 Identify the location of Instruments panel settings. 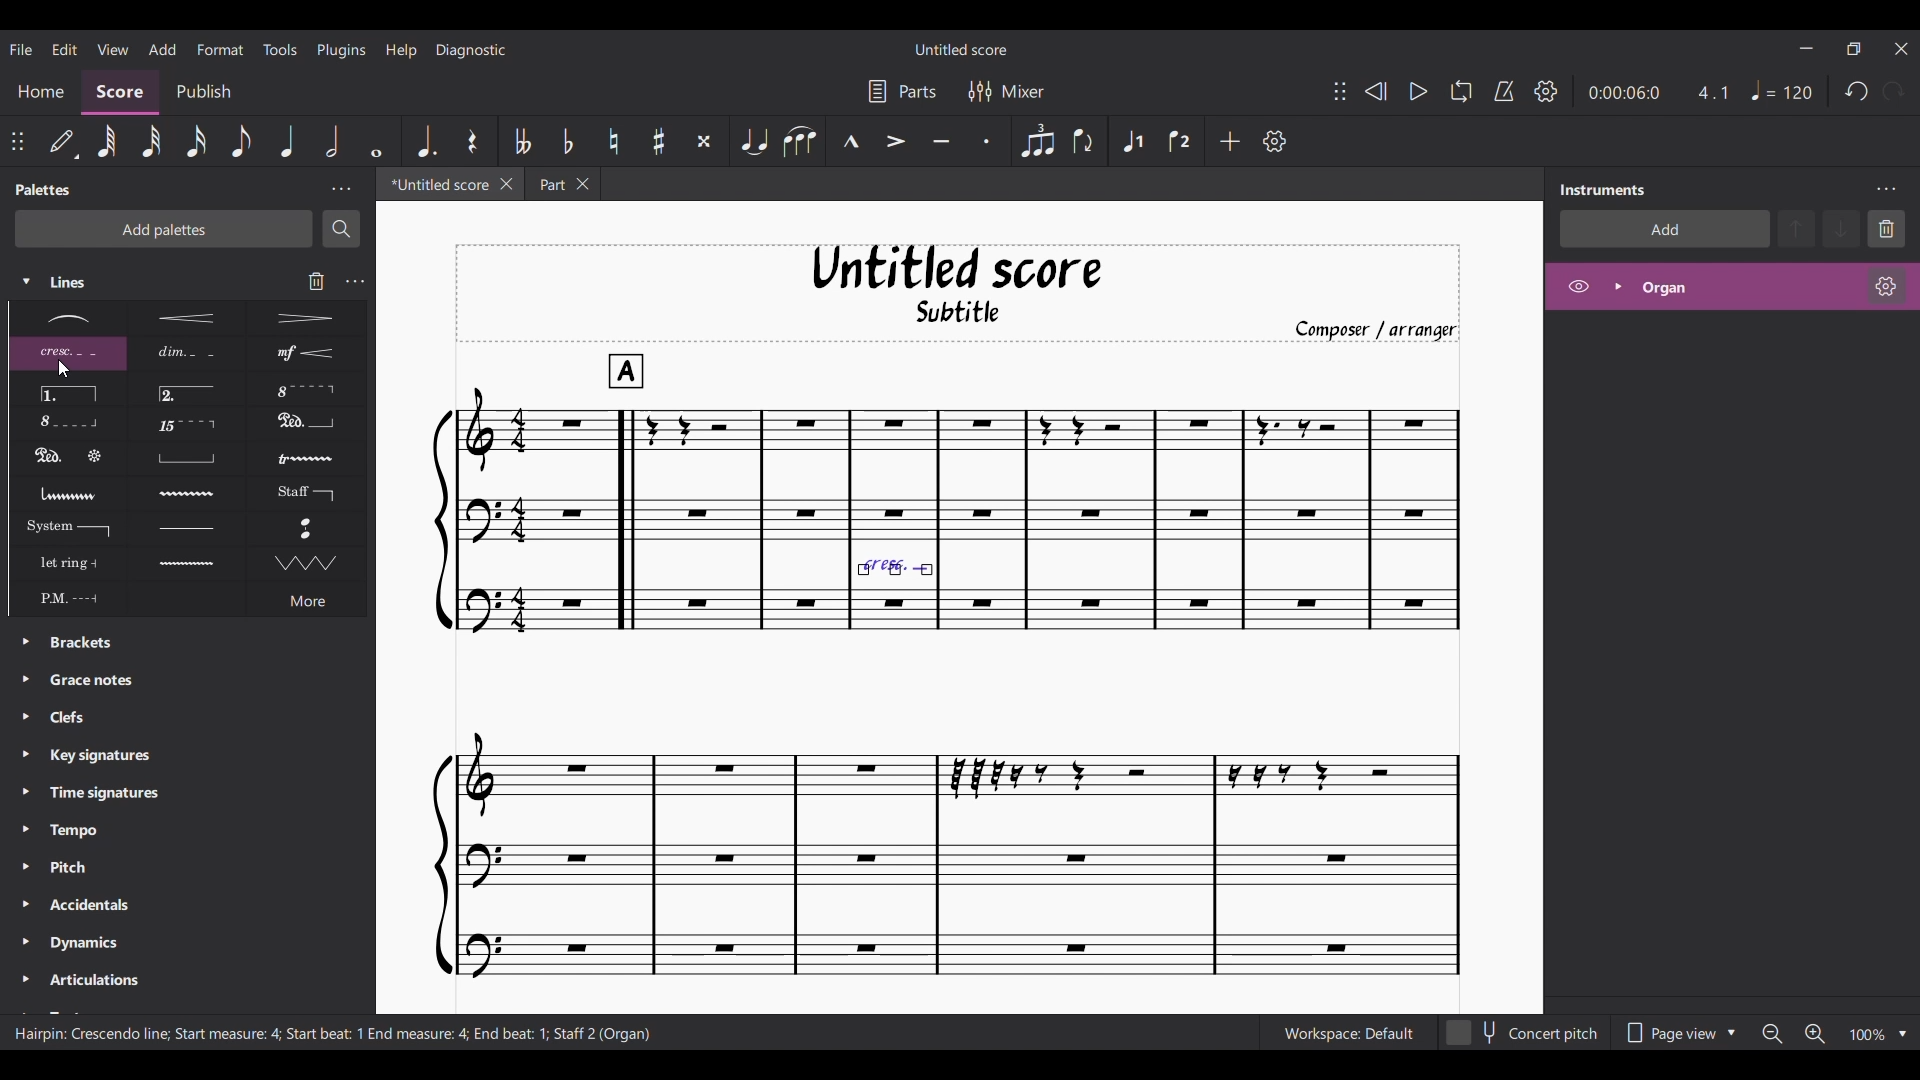
(1886, 189).